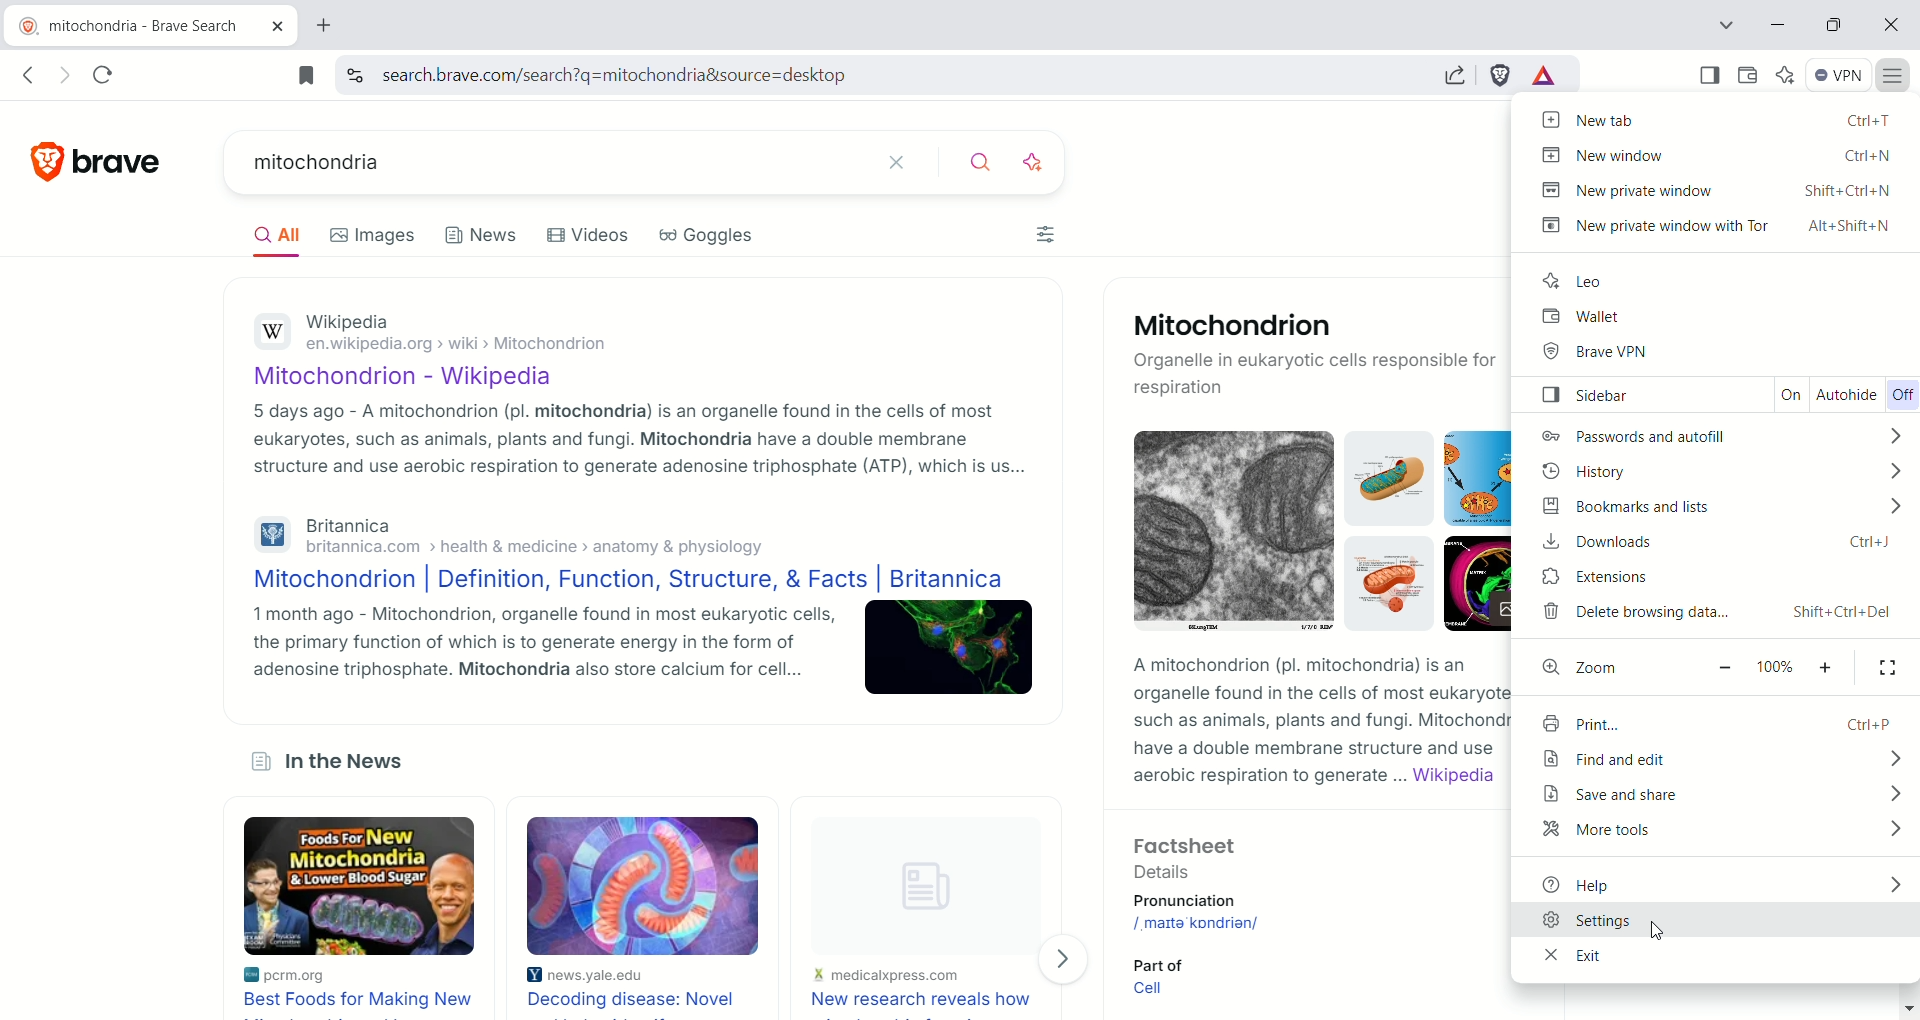 This screenshot has width=1920, height=1020. What do you see at coordinates (1723, 24) in the screenshot?
I see `search tab` at bounding box center [1723, 24].